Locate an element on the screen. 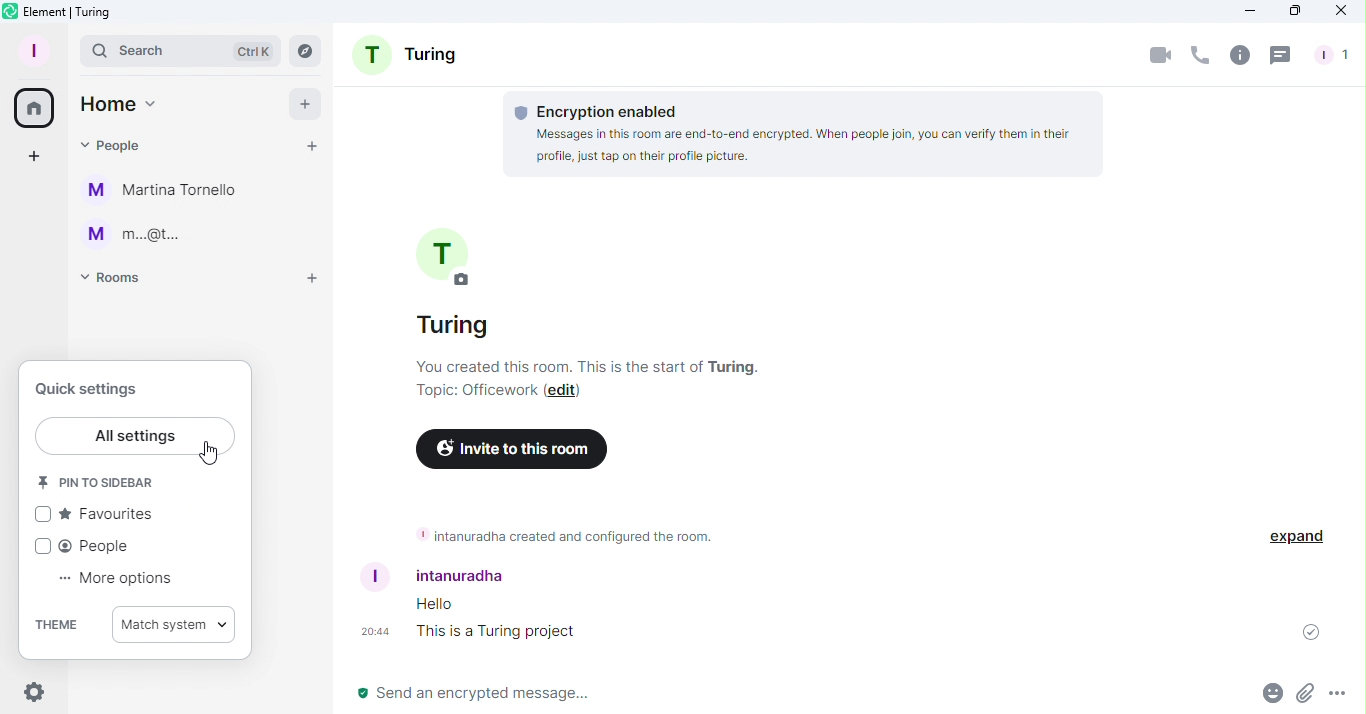 The height and width of the screenshot is (714, 1366). Messages is located at coordinates (498, 621).